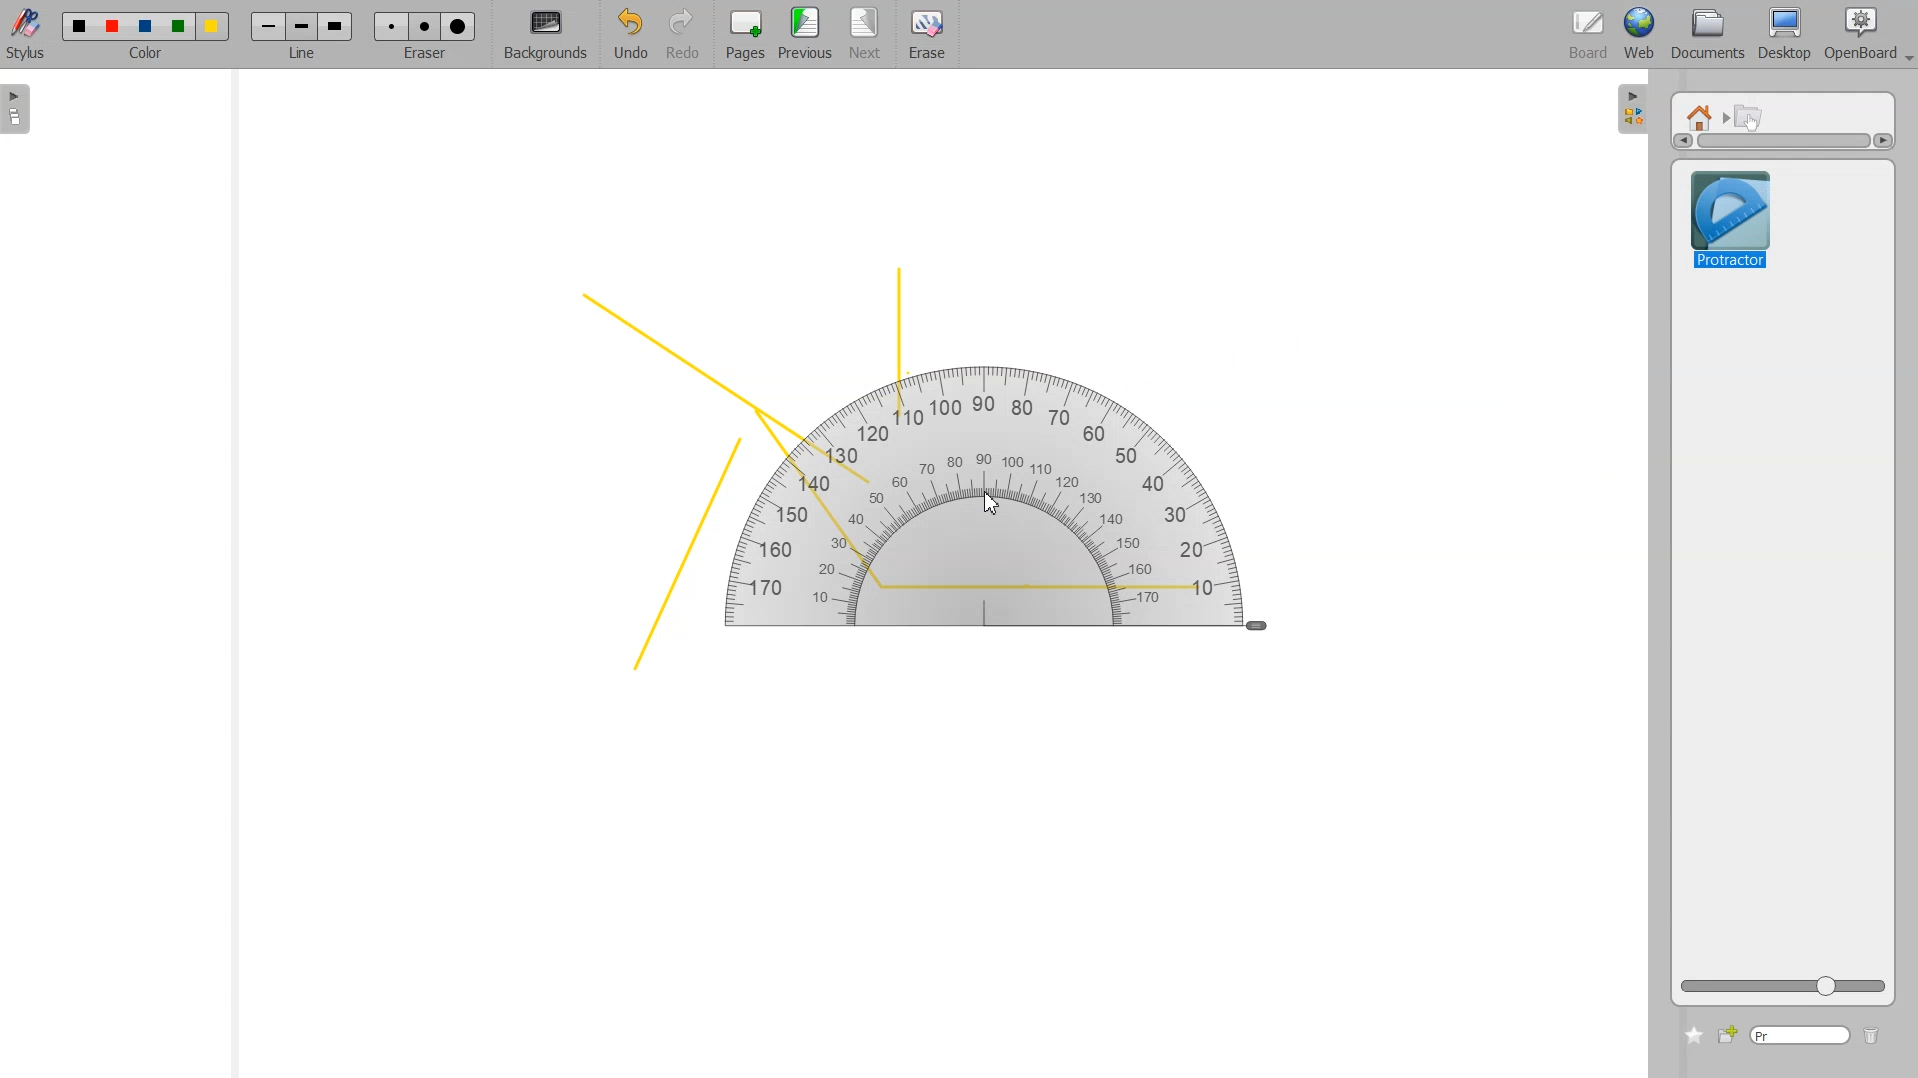  I want to click on Previous, so click(808, 35).